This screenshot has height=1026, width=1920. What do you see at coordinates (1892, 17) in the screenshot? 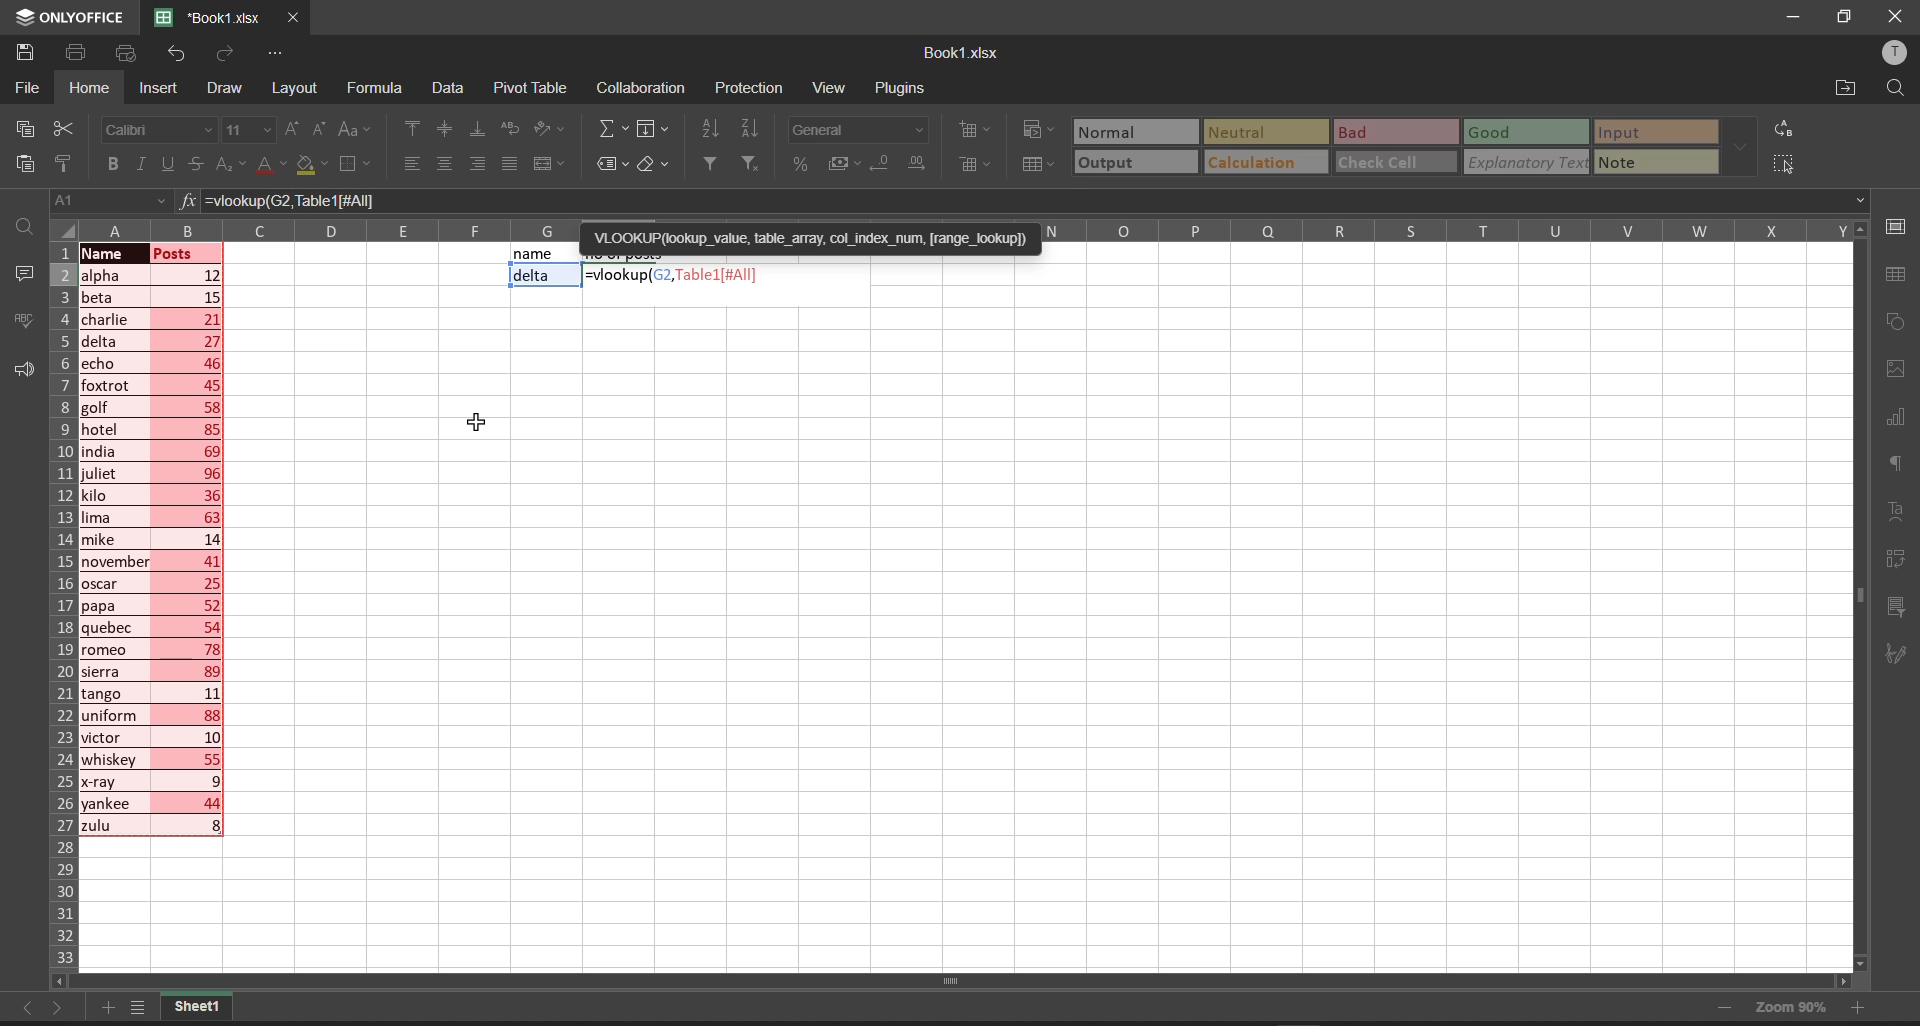
I see `close` at bounding box center [1892, 17].